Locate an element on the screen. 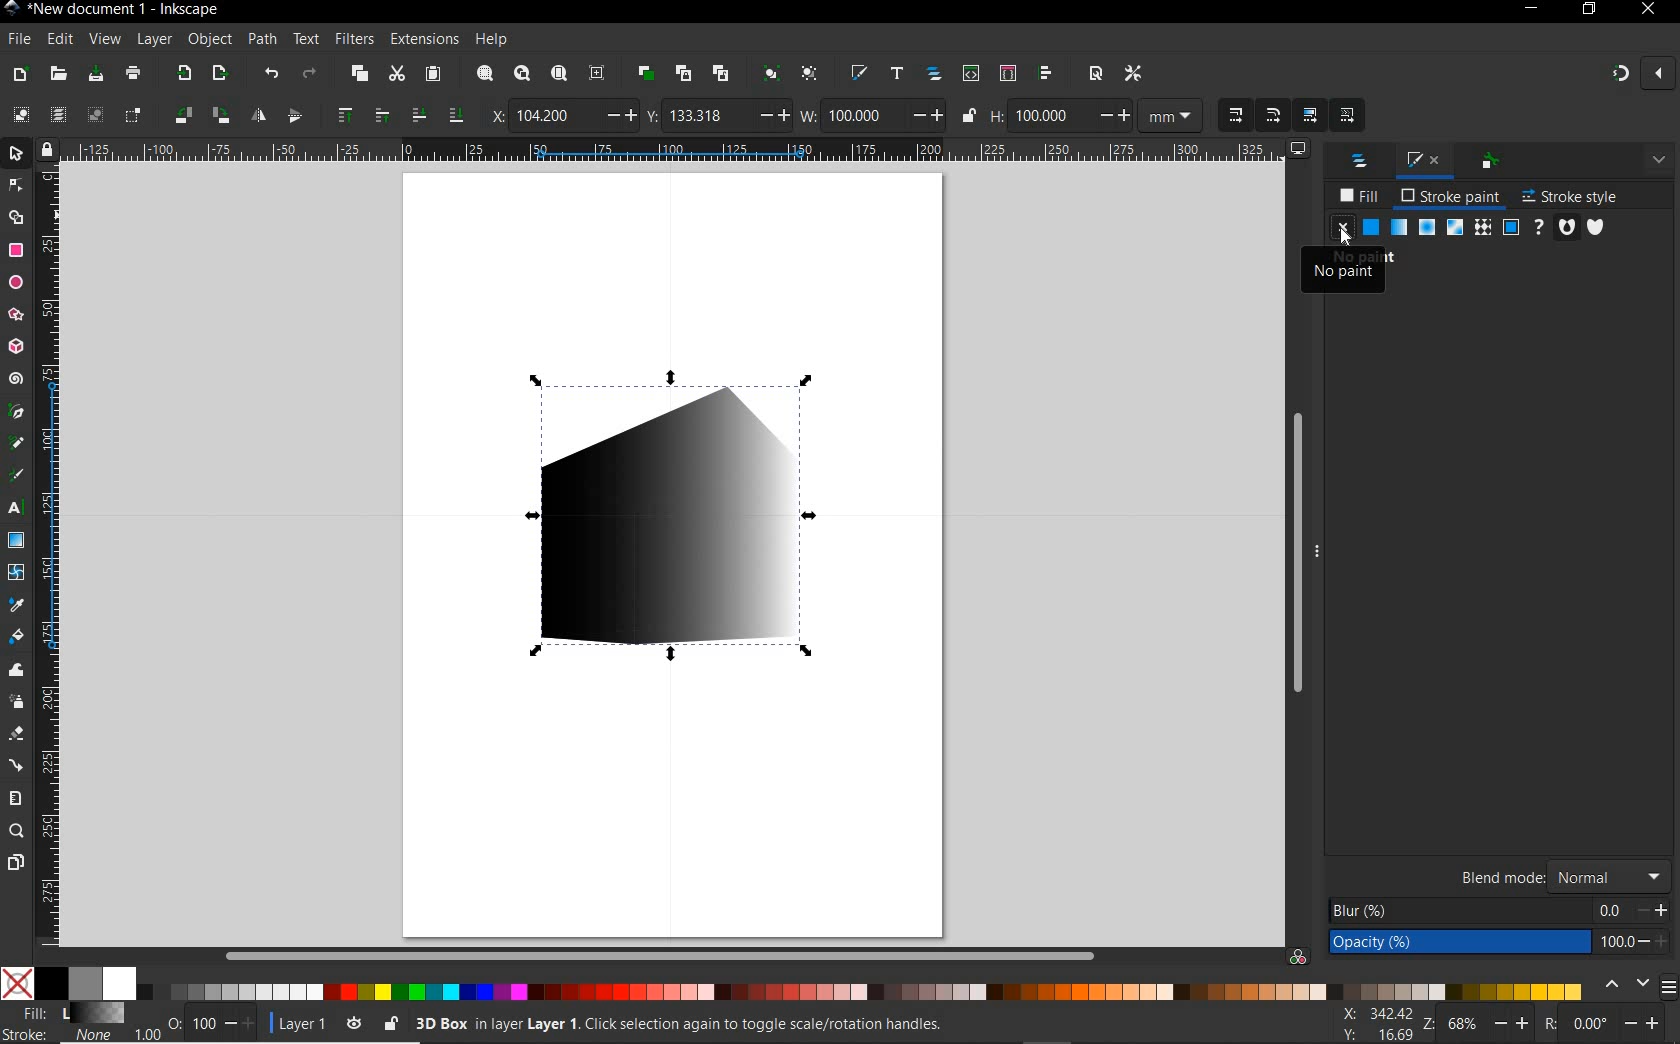 The height and width of the screenshot is (1044, 1680). OBJECT ROTATE is located at coordinates (182, 114).